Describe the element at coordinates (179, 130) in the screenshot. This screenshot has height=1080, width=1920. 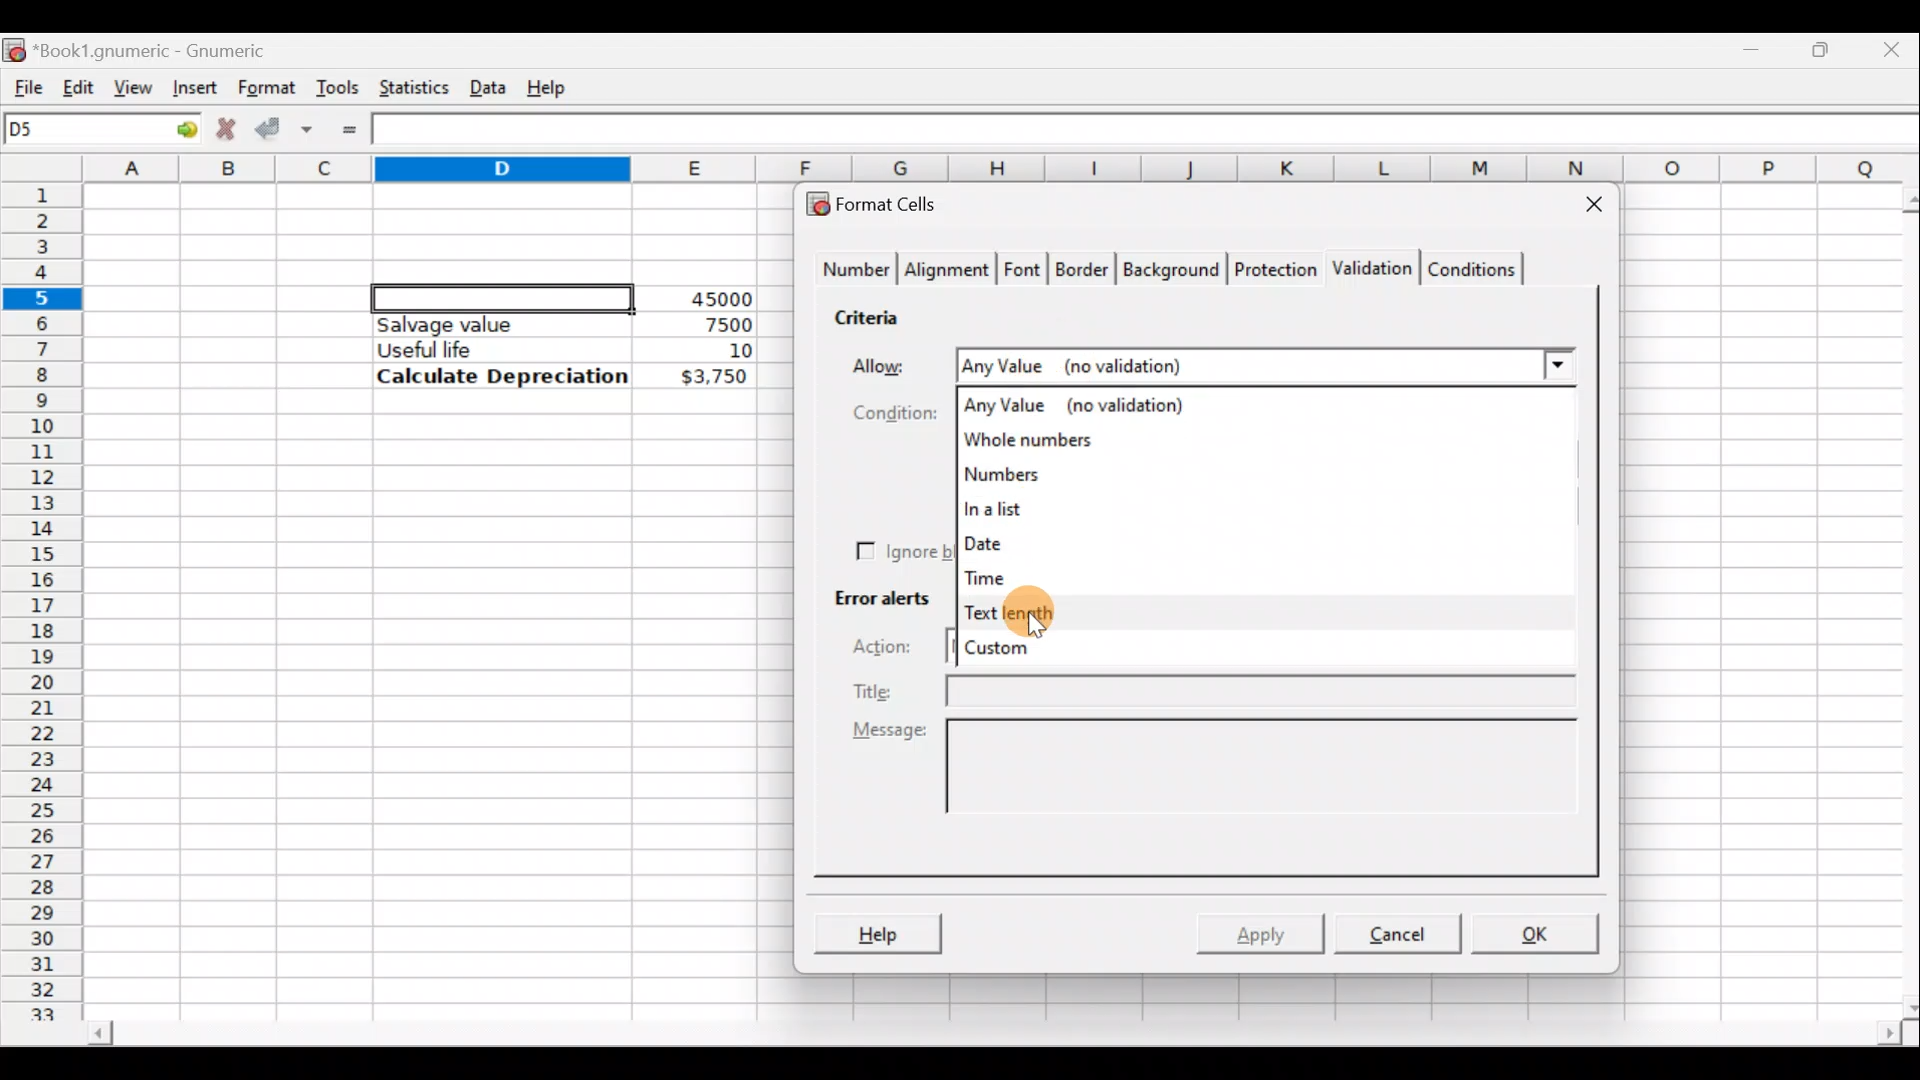
I see `Go to` at that location.